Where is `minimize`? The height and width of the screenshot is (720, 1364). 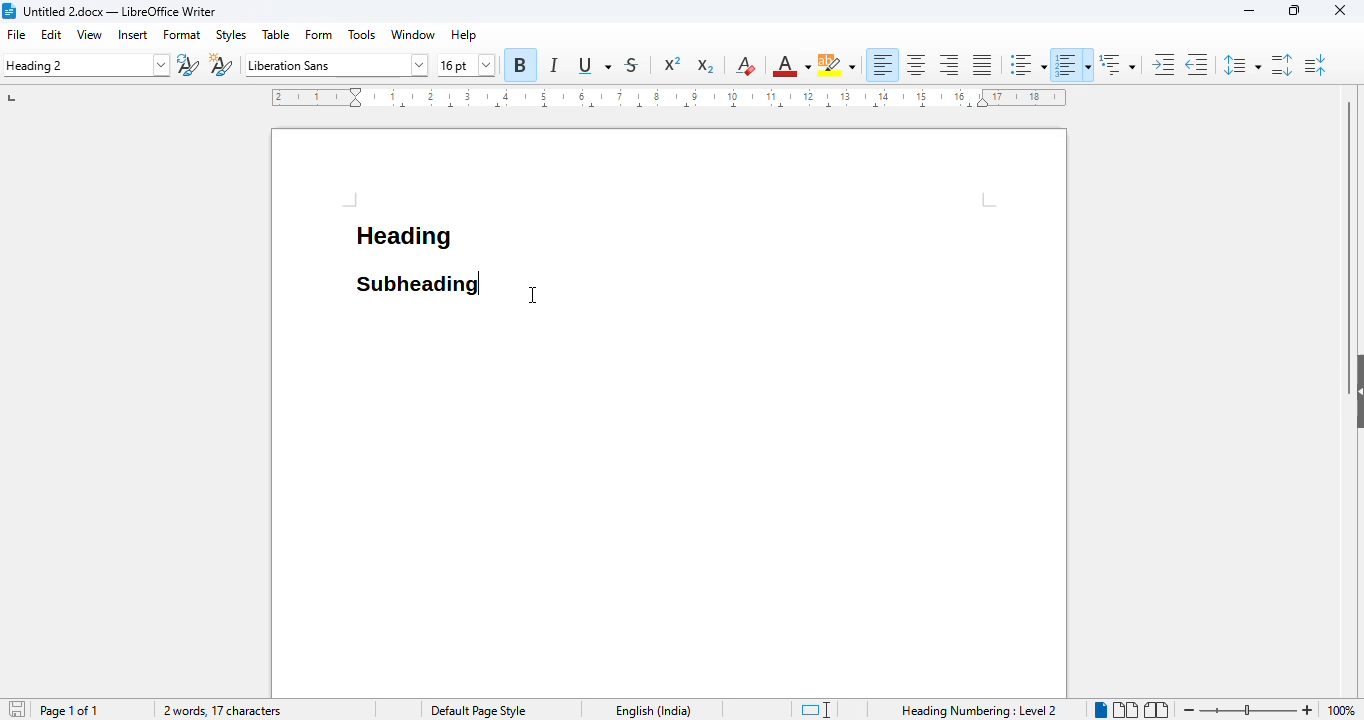
minimize is located at coordinates (1251, 11).